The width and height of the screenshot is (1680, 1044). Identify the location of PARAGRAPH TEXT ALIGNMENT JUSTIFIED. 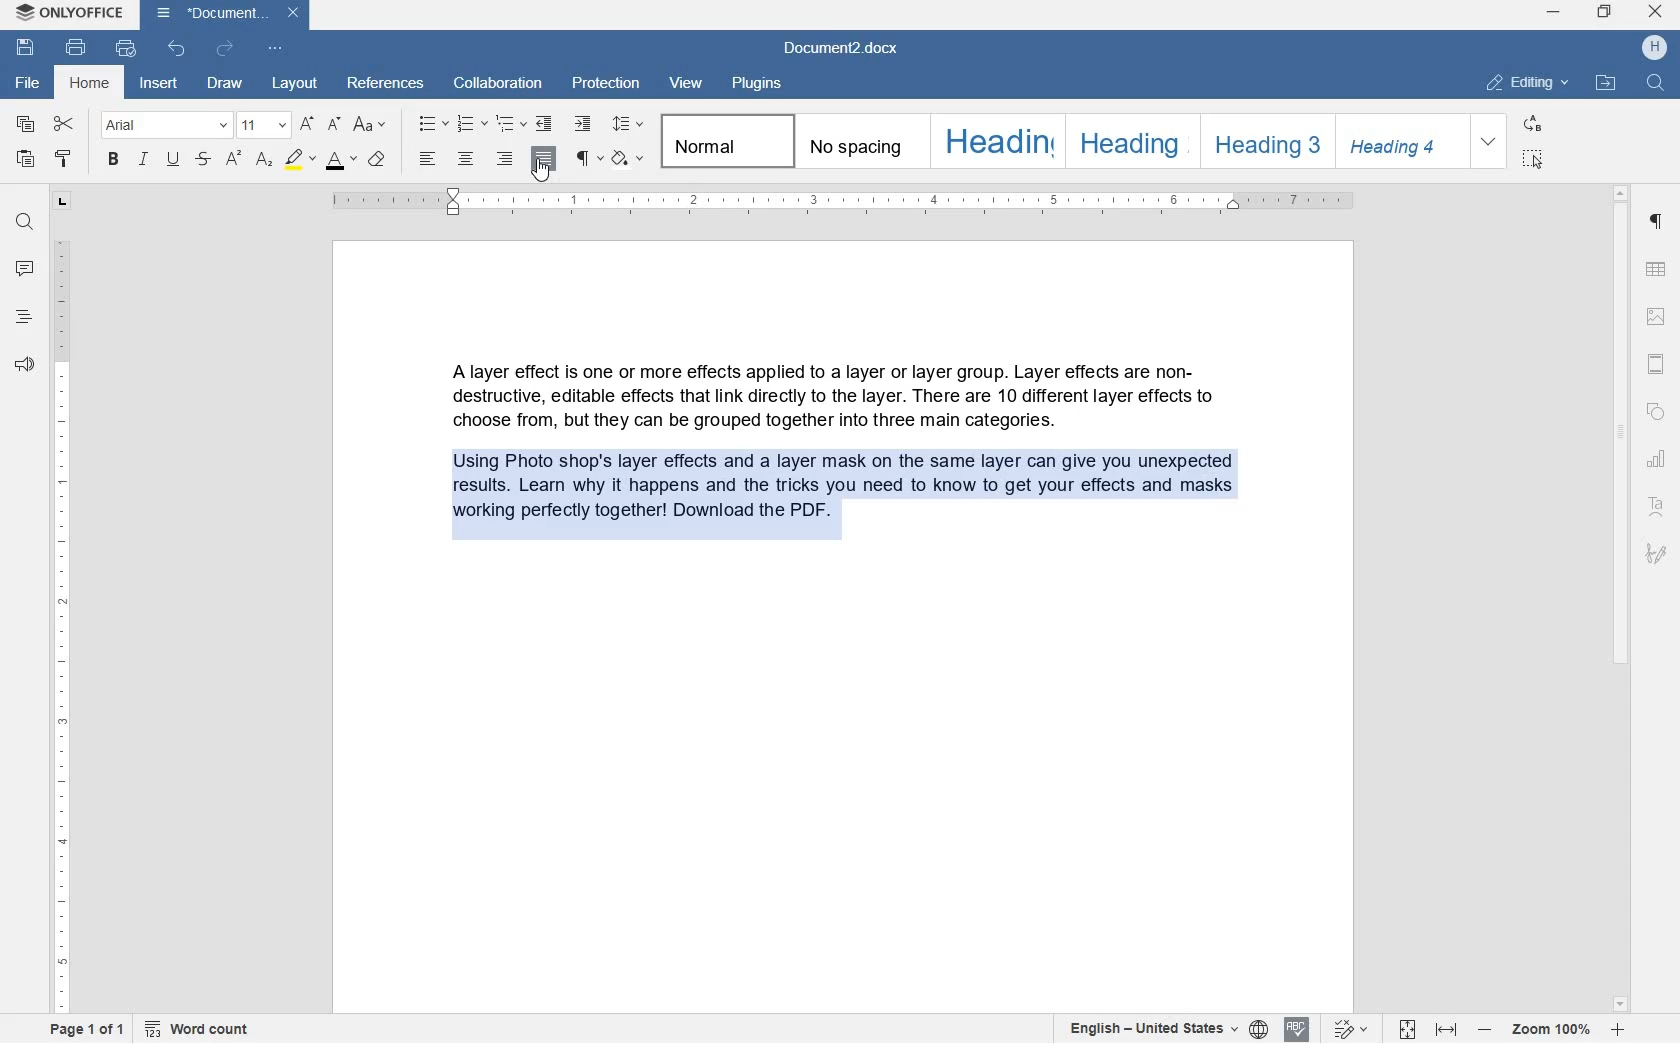
(853, 503).